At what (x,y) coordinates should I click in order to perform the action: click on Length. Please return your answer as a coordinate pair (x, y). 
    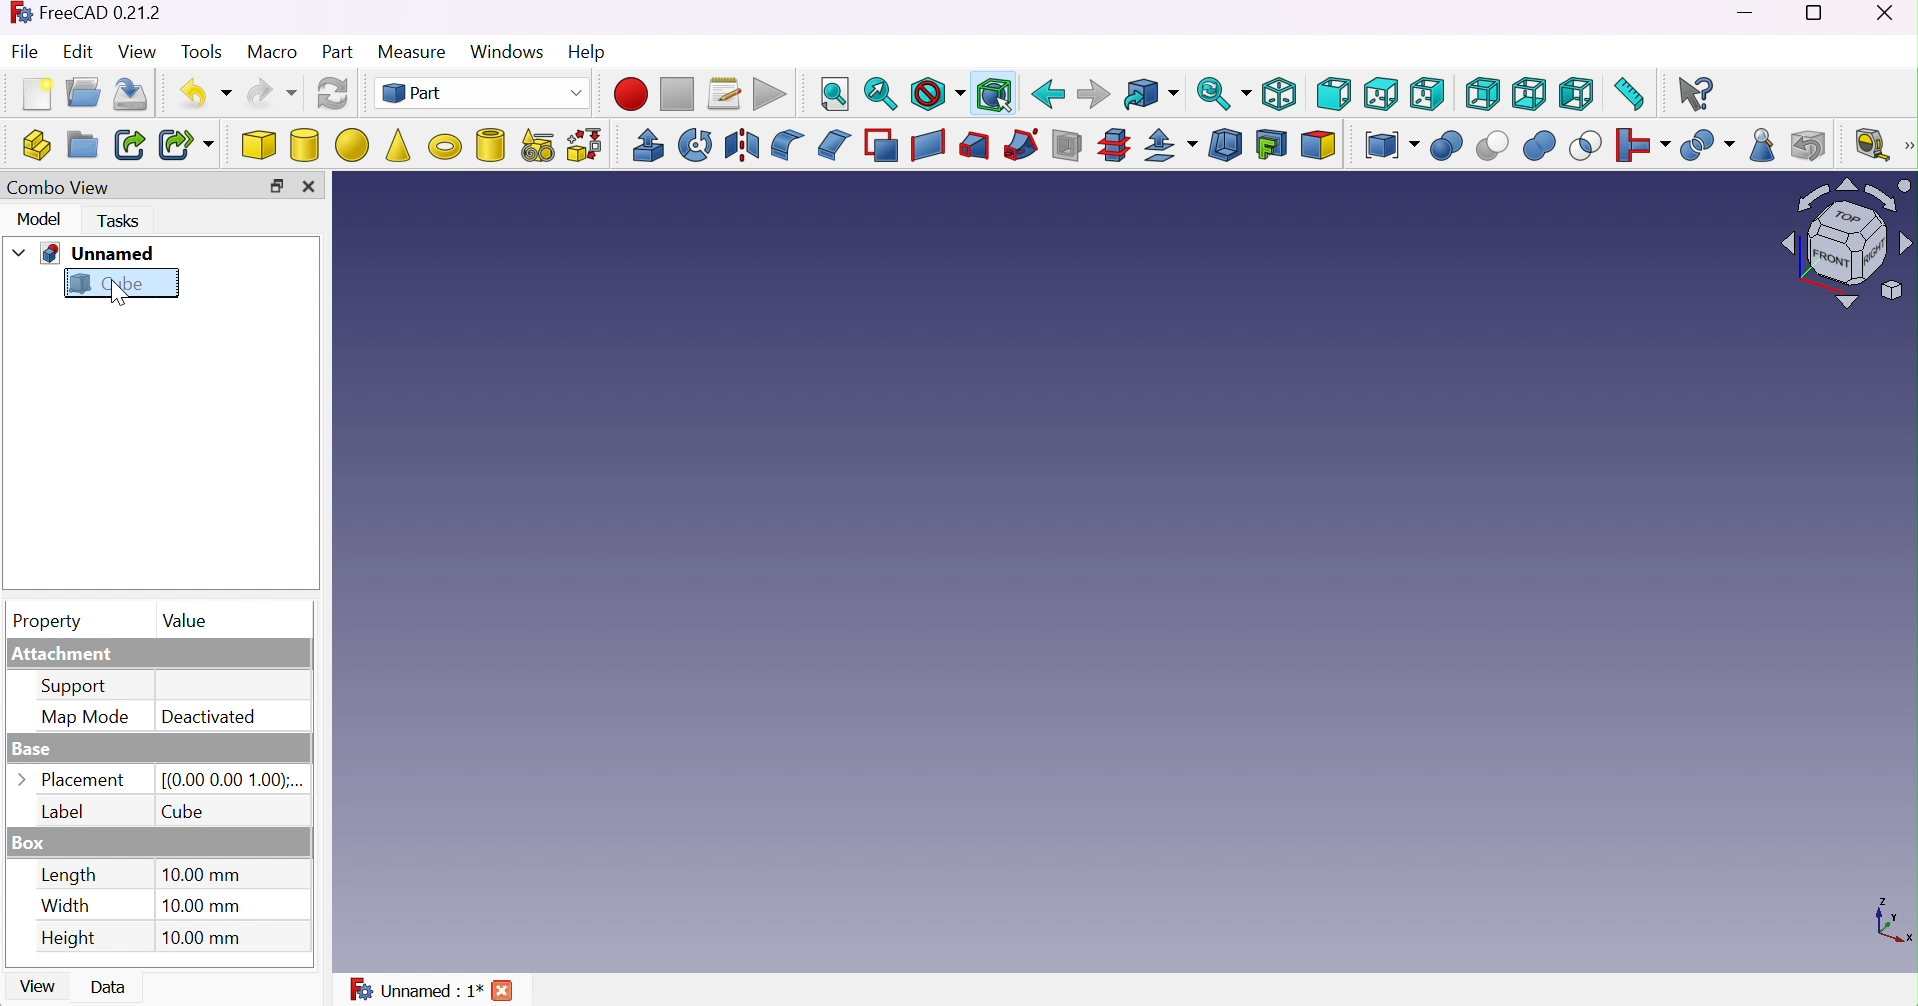
    Looking at the image, I should click on (70, 875).